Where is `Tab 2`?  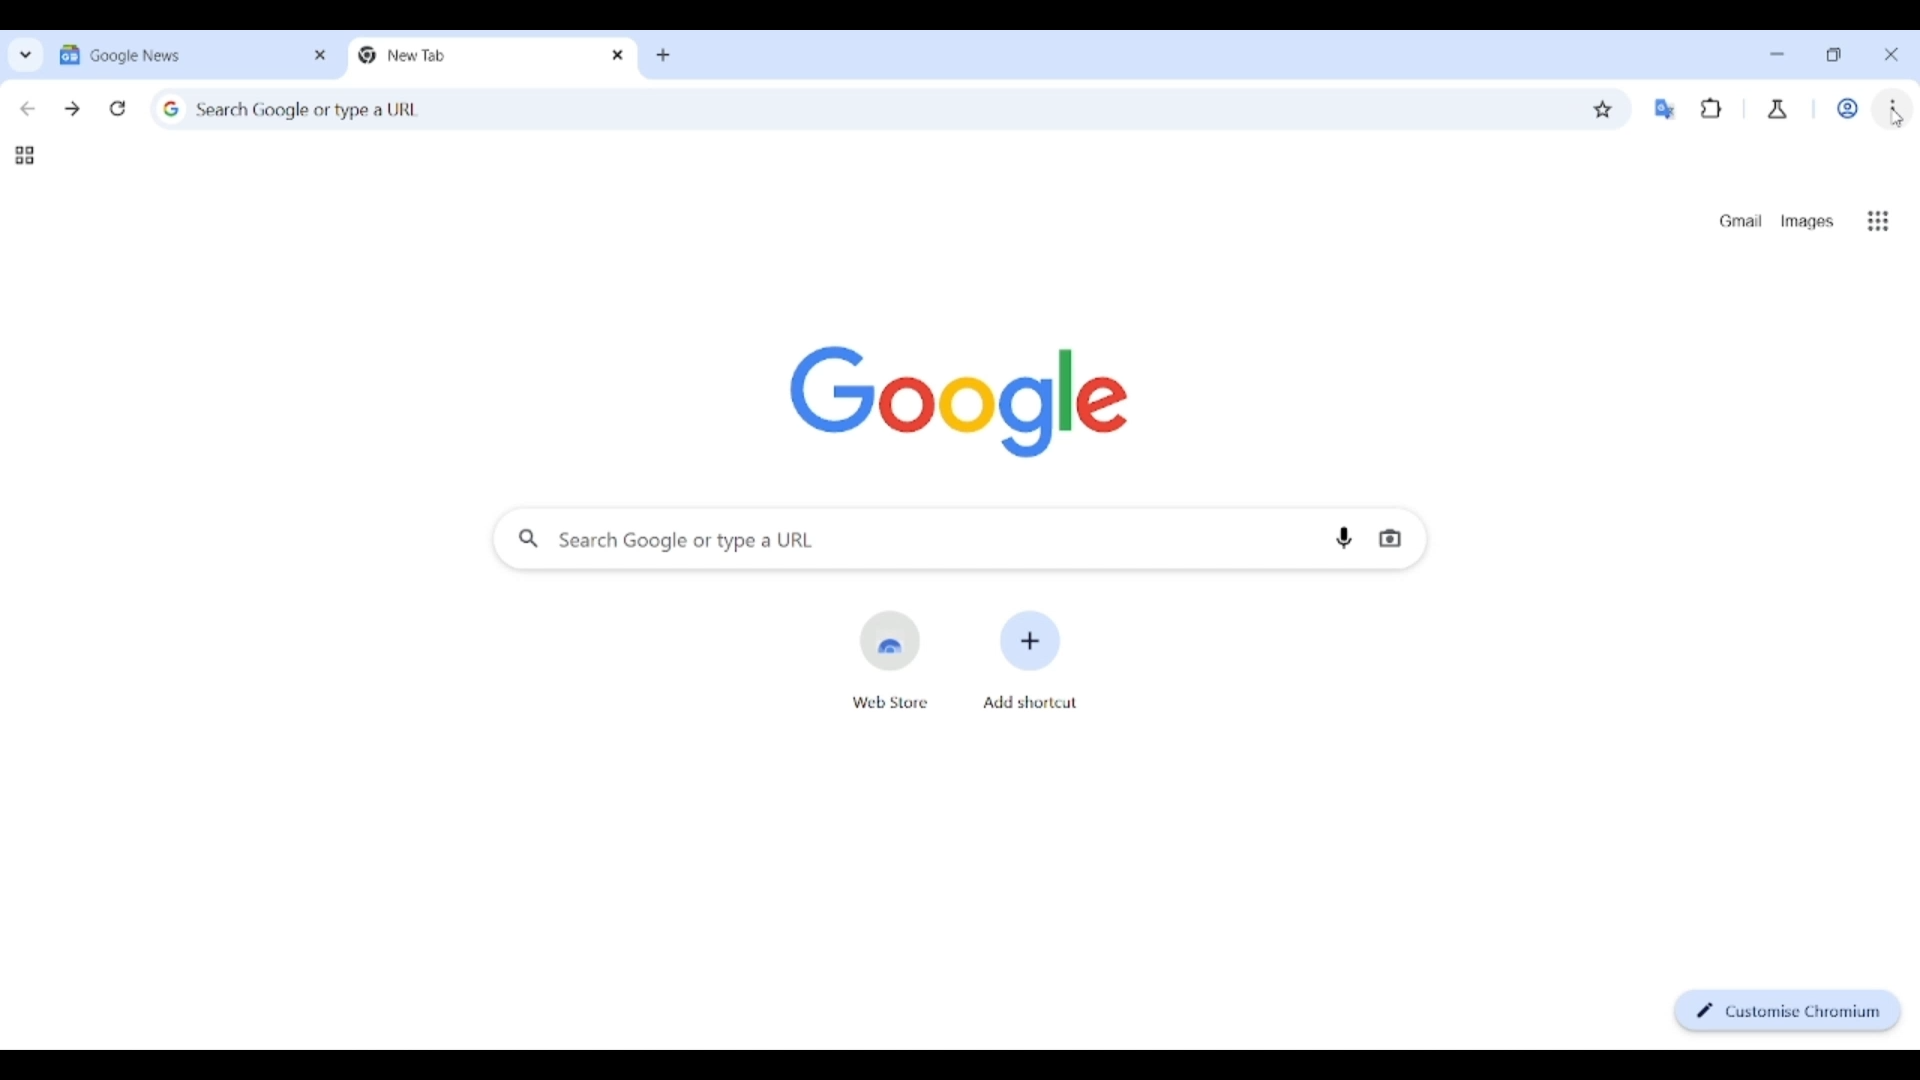 Tab 2 is located at coordinates (475, 55).